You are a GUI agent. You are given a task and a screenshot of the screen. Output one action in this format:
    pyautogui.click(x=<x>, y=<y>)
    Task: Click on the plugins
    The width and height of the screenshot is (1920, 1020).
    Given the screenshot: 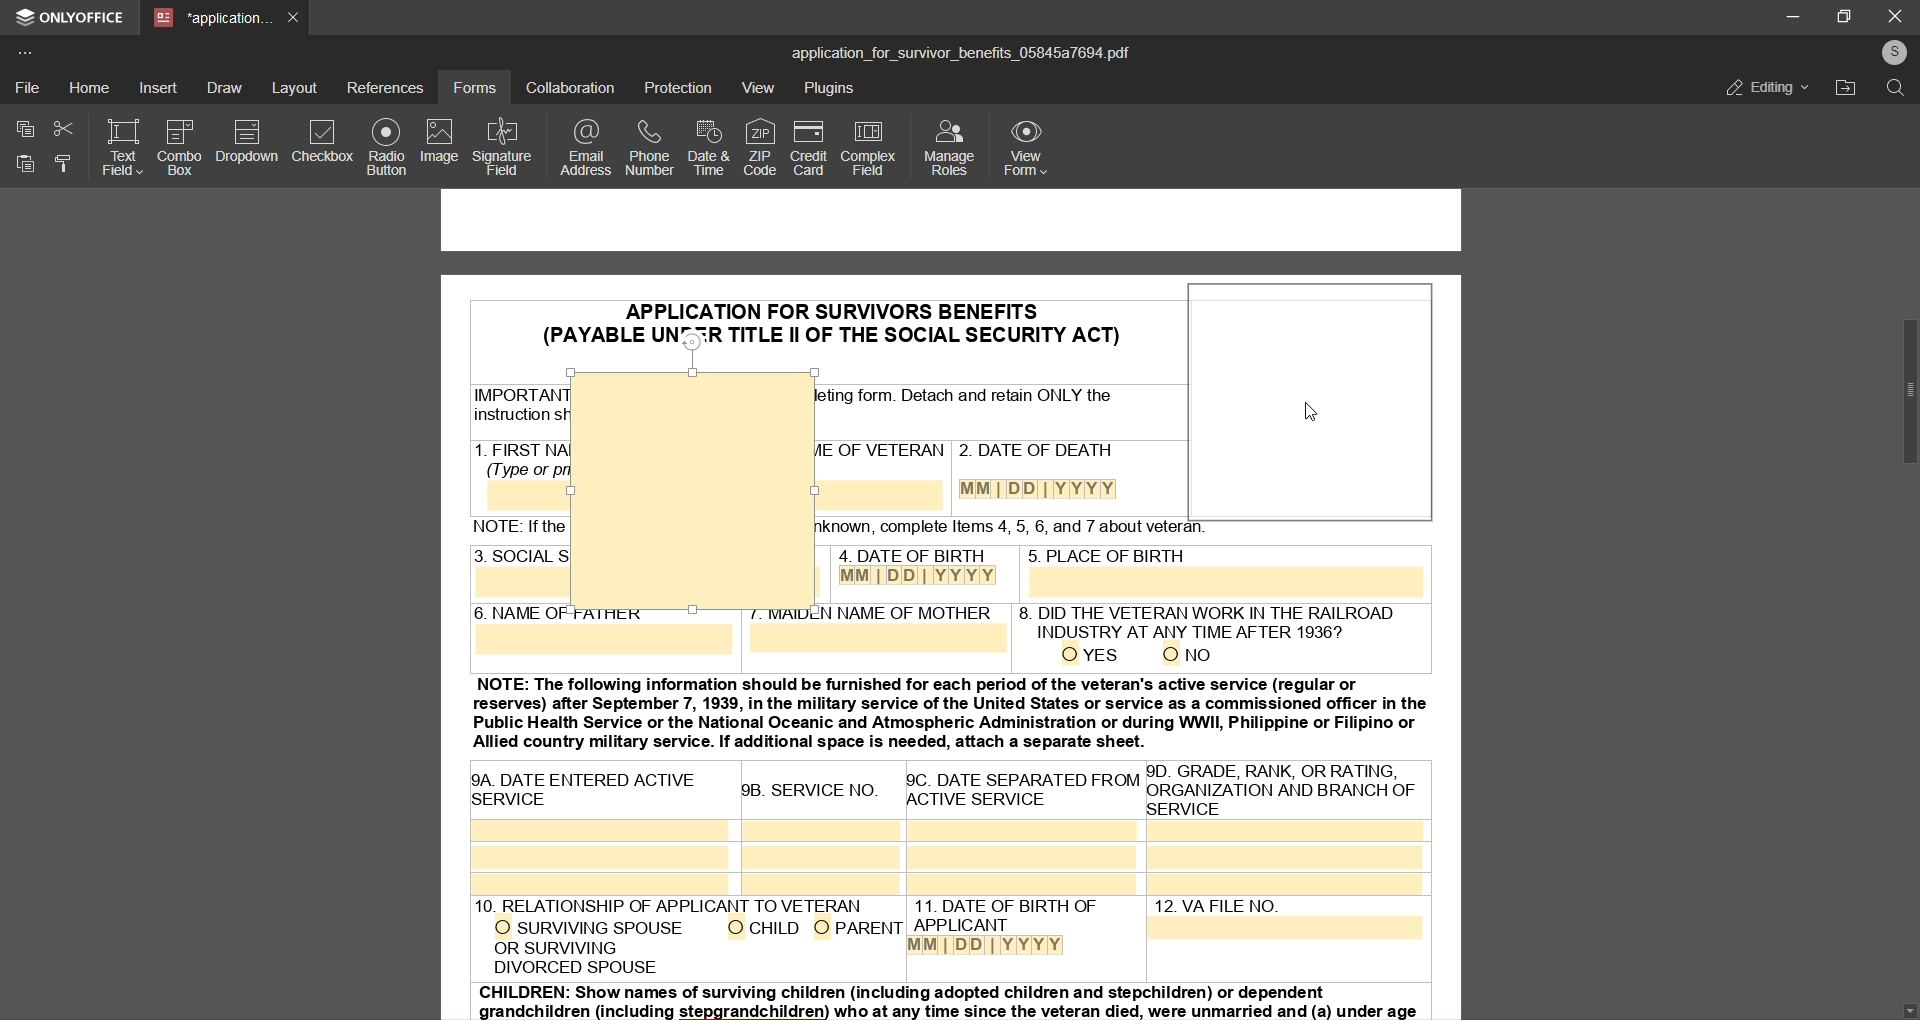 What is the action you would take?
    pyautogui.click(x=832, y=90)
    